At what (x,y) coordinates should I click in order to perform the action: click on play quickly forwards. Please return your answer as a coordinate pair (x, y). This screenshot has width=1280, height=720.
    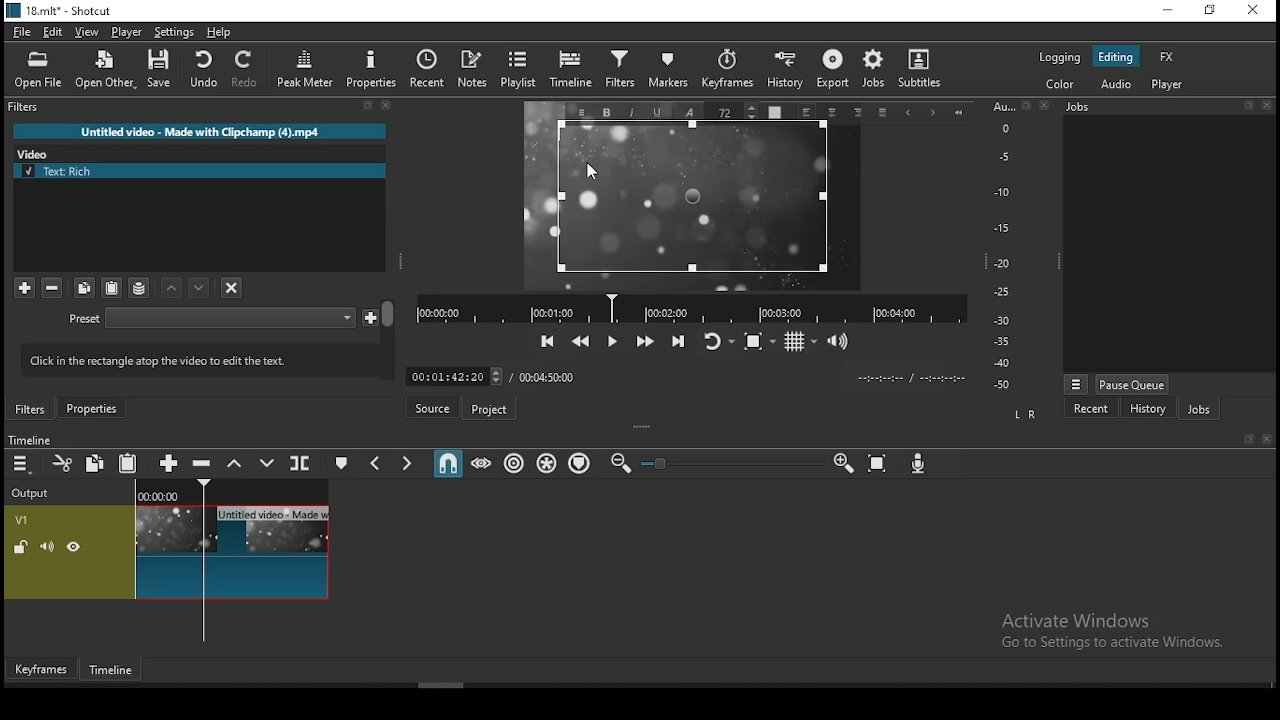
    Looking at the image, I should click on (647, 340).